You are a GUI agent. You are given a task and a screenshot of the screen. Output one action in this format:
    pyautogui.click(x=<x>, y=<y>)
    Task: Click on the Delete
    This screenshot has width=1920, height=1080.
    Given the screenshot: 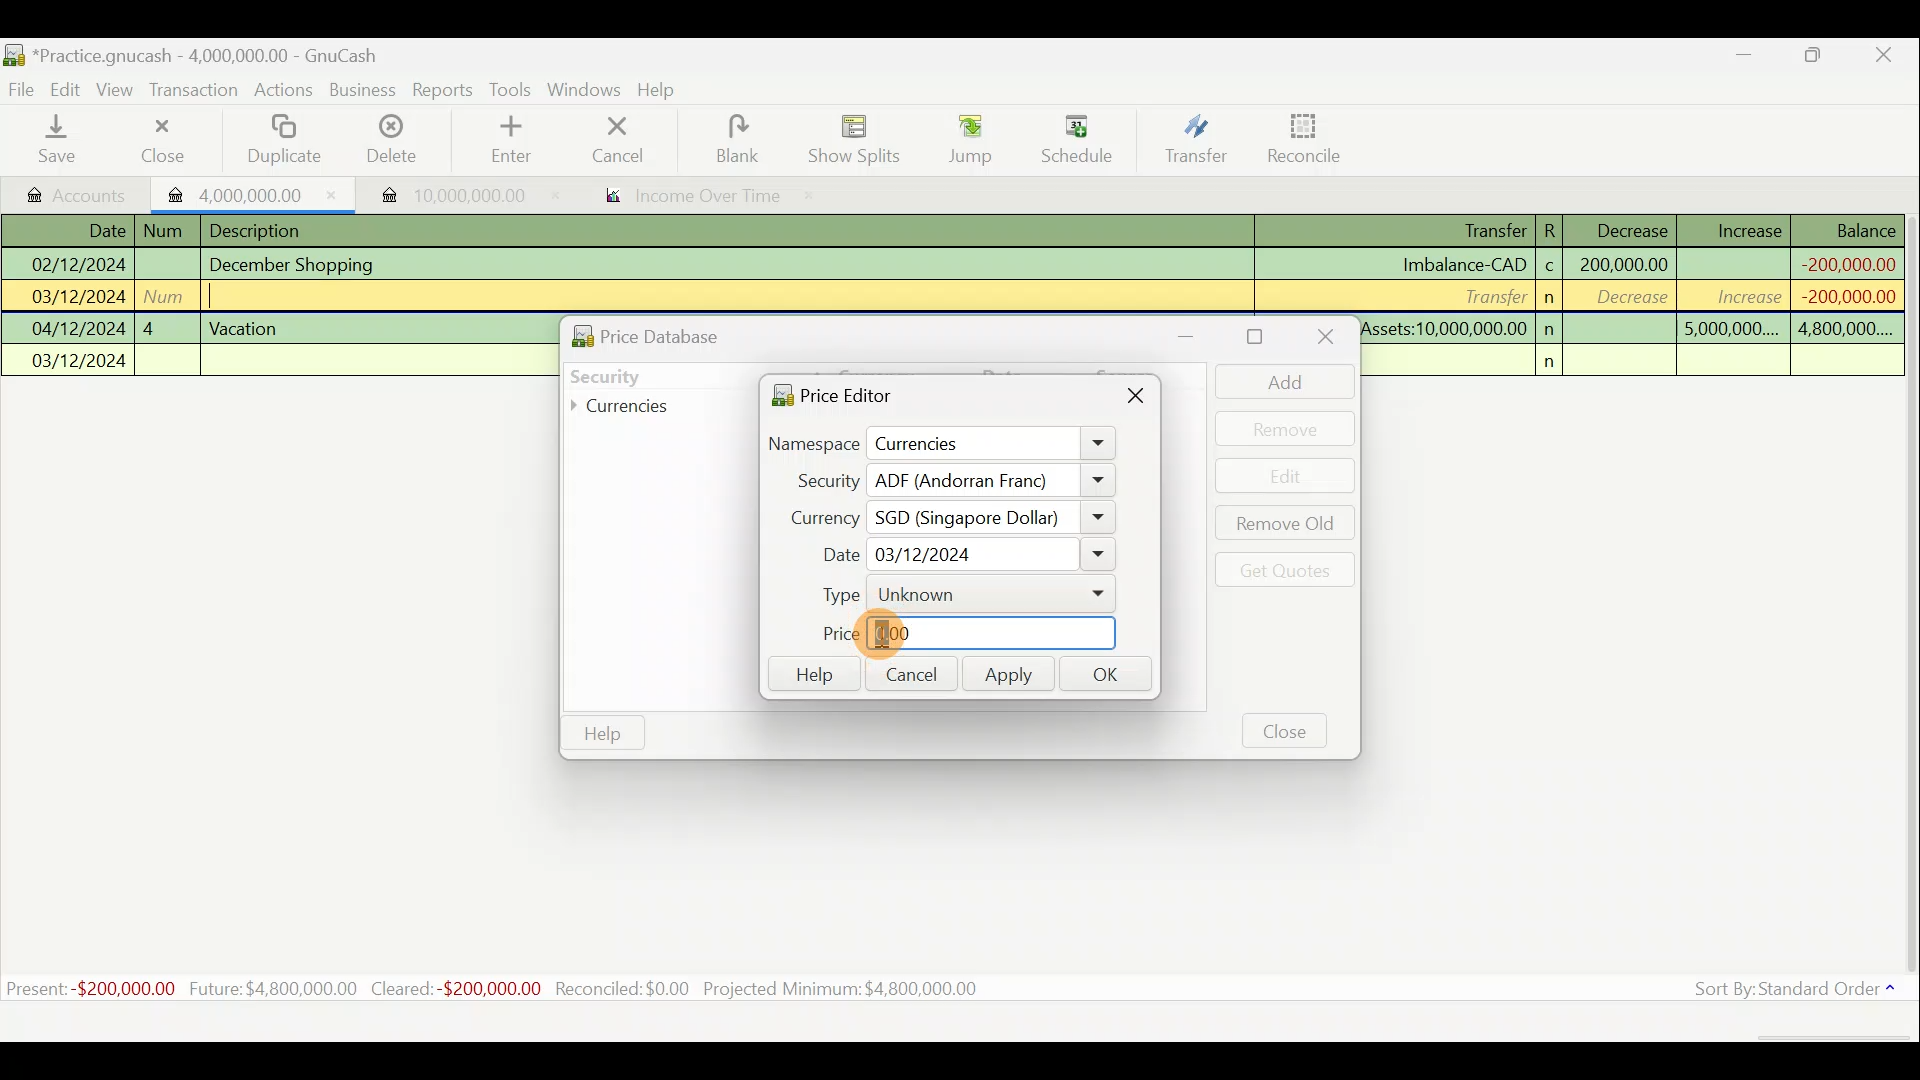 What is the action you would take?
    pyautogui.click(x=393, y=140)
    